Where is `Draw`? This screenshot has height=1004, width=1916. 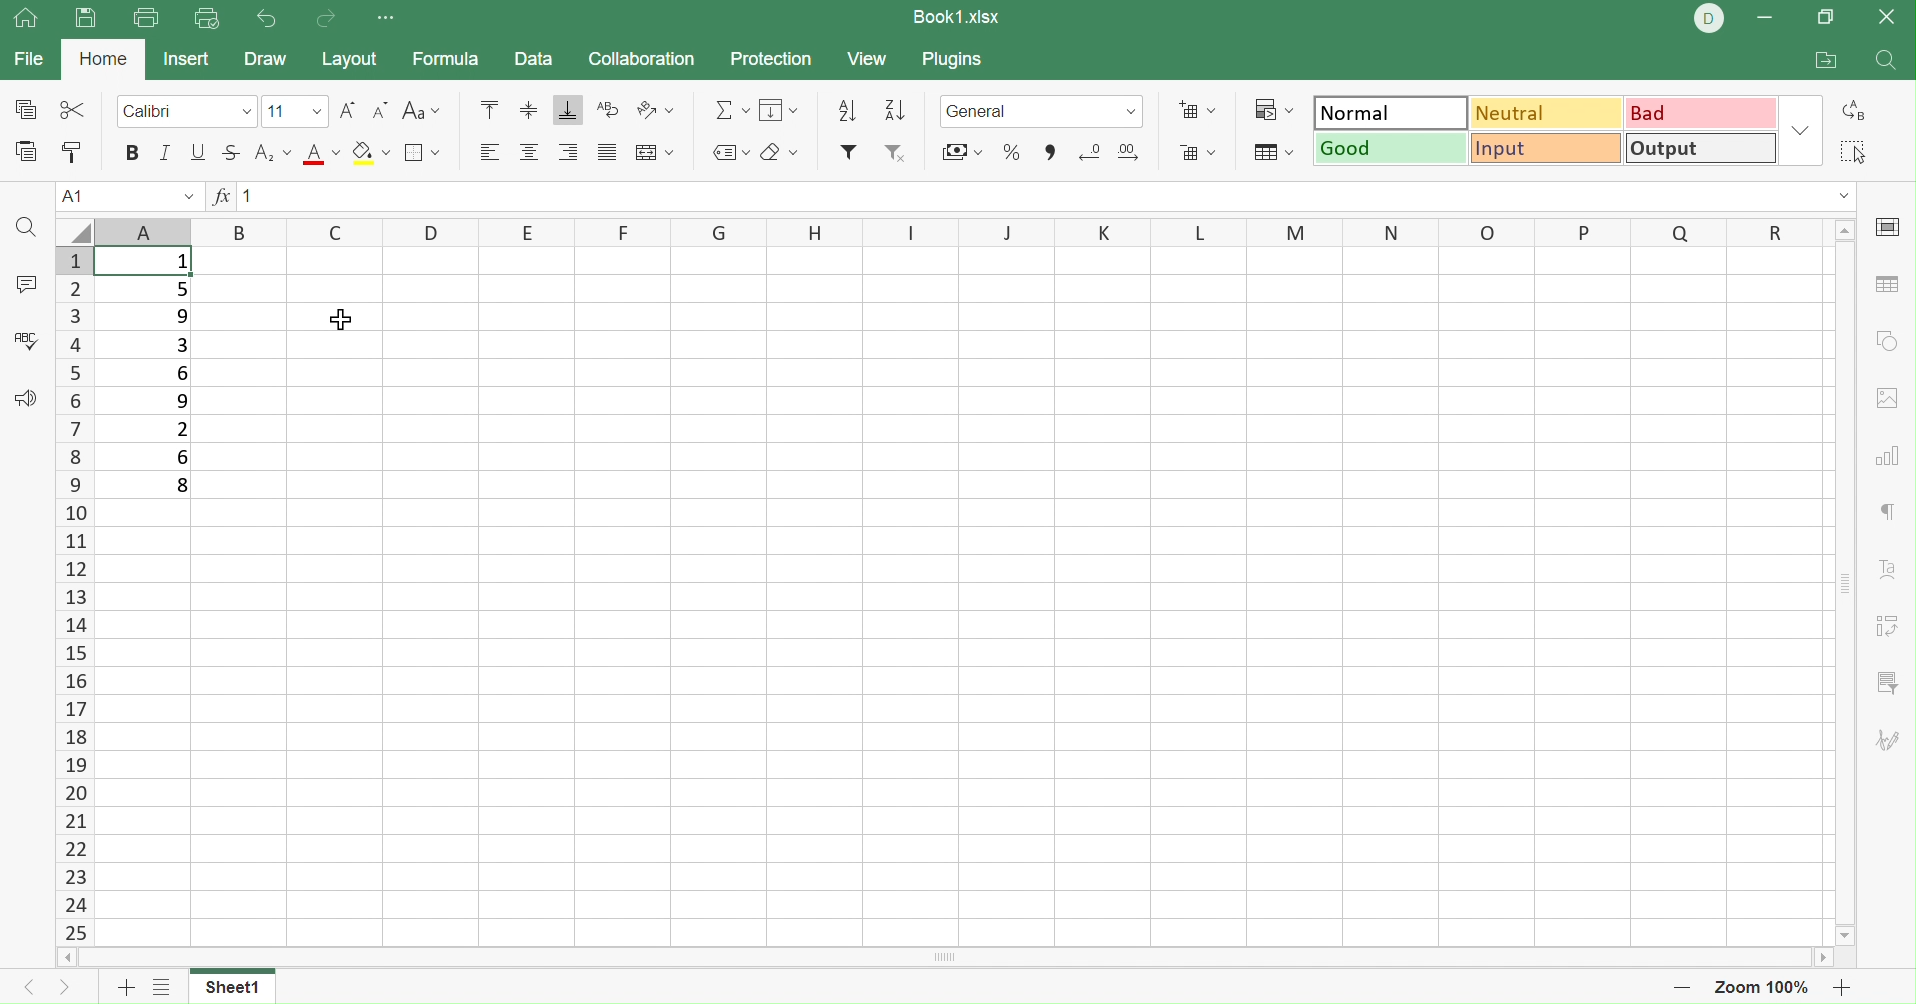
Draw is located at coordinates (264, 59).